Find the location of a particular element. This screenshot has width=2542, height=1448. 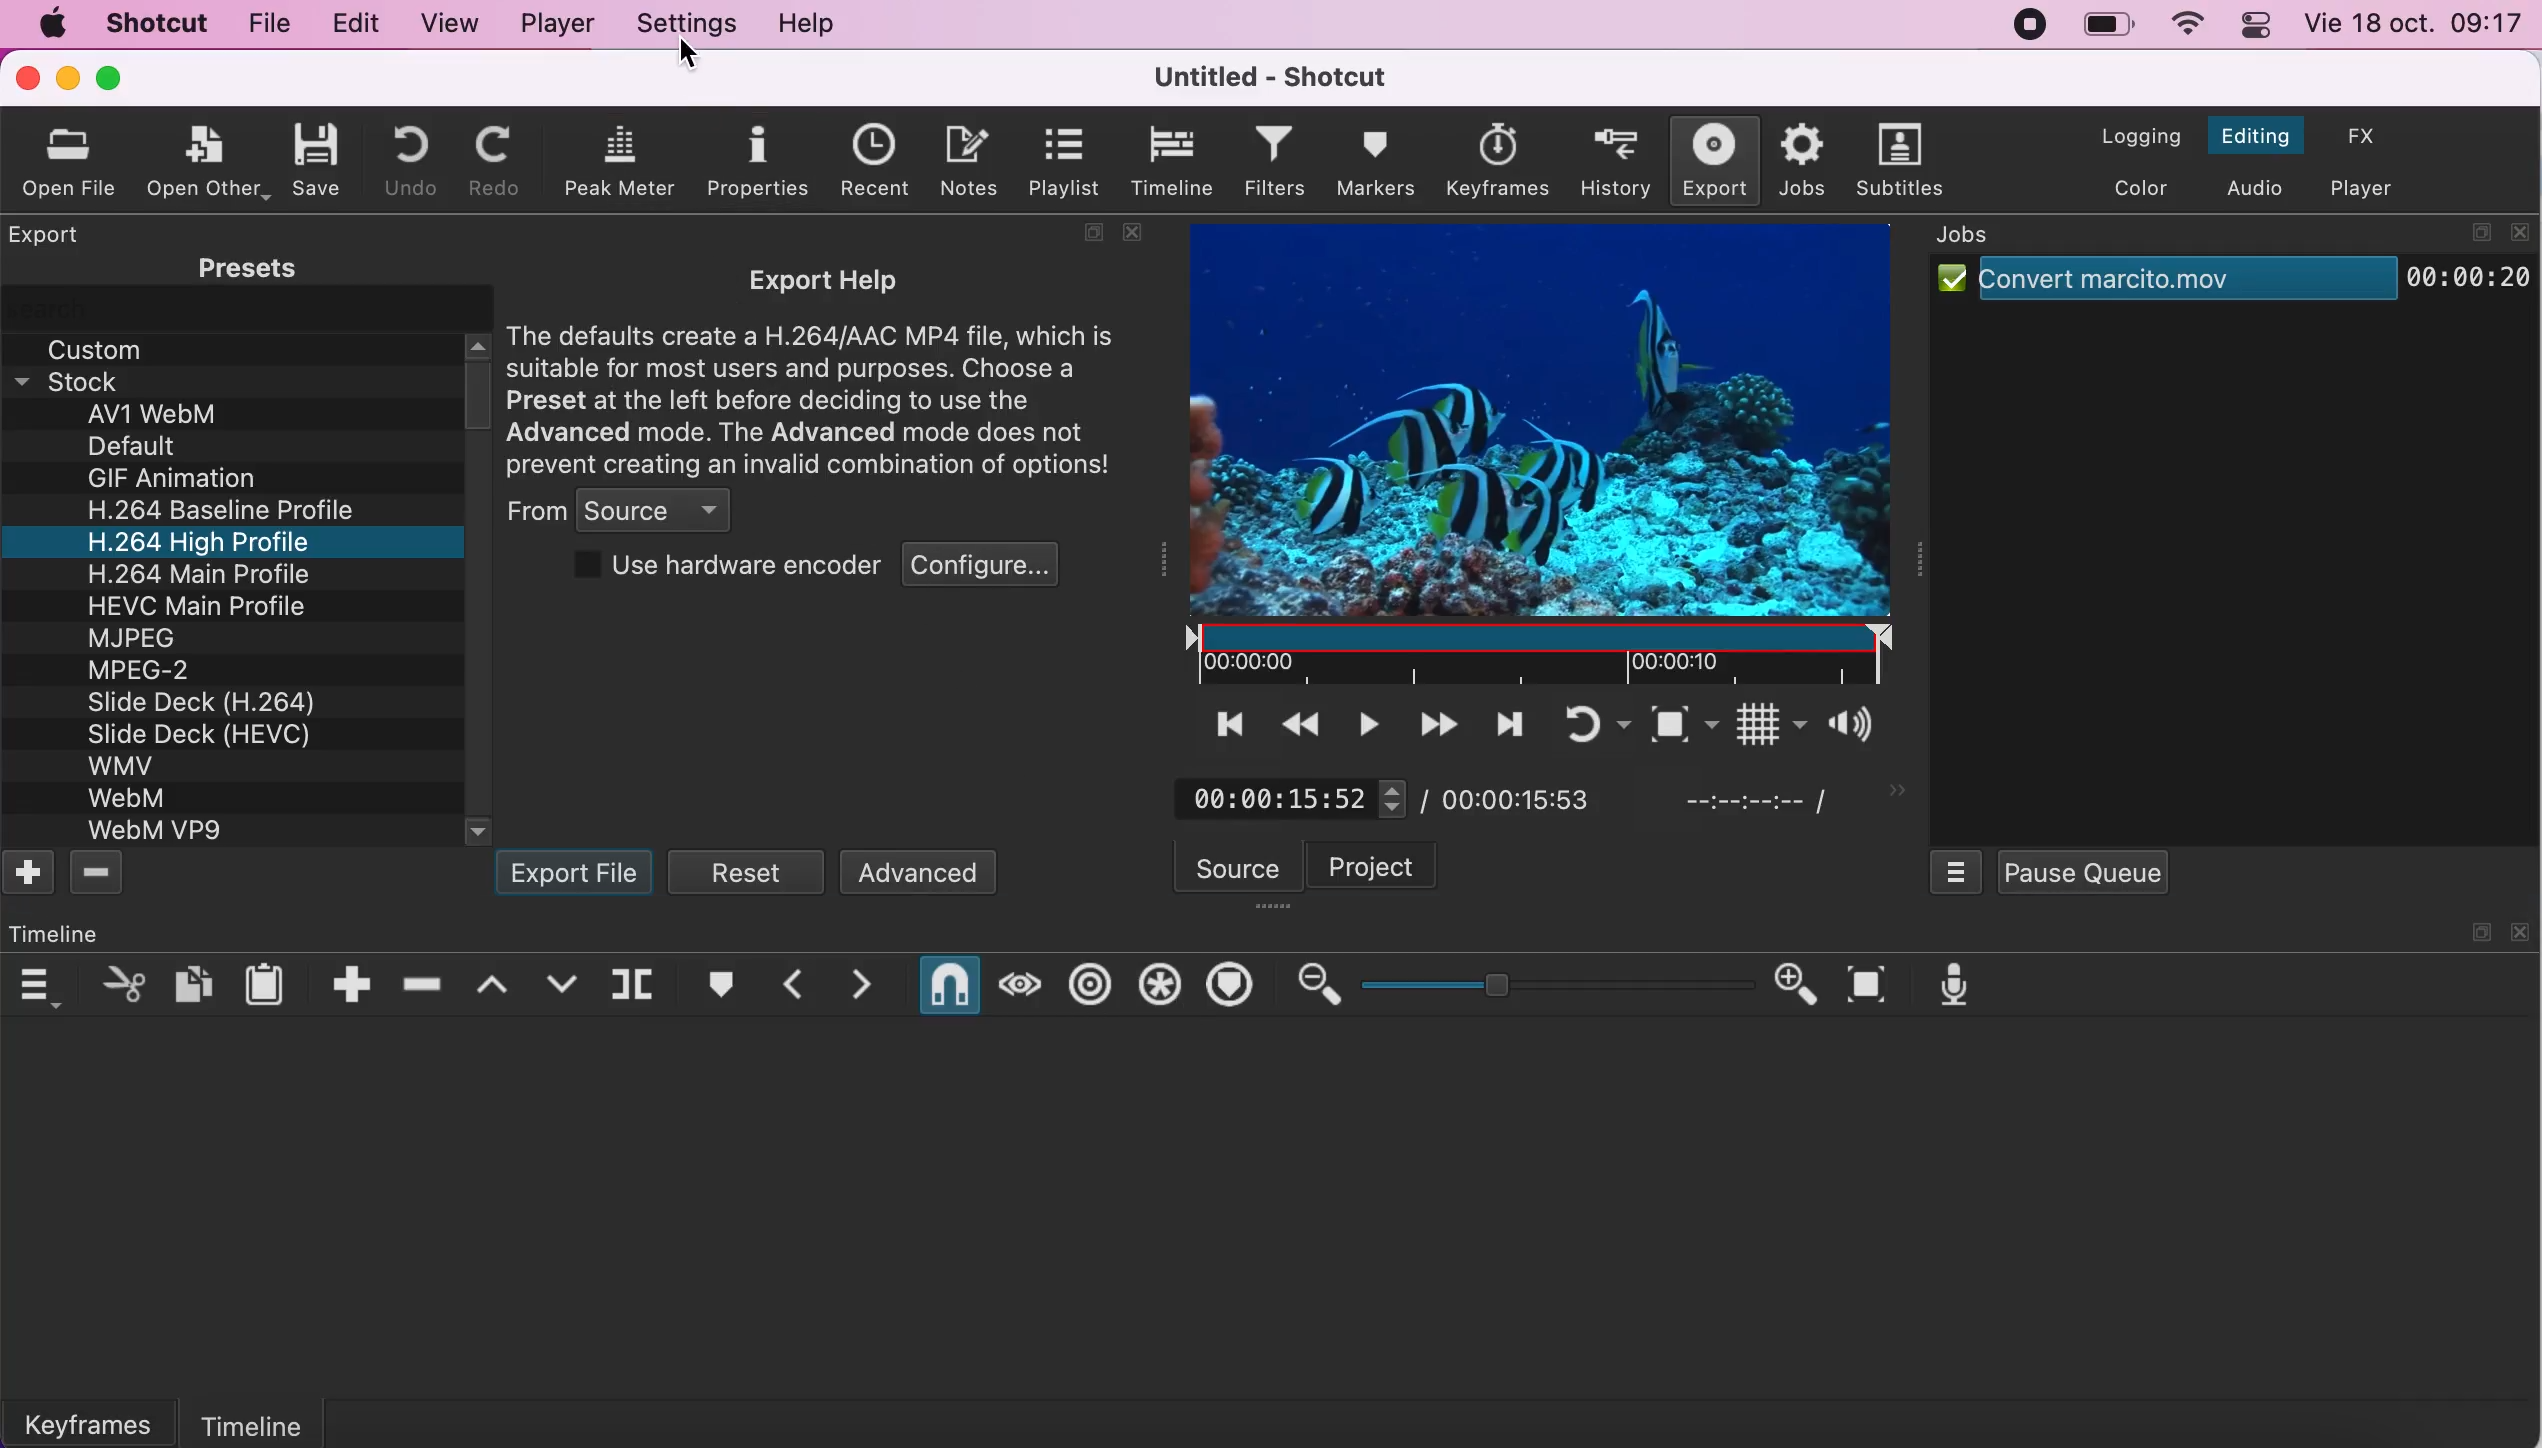

settings is located at coordinates (682, 25).